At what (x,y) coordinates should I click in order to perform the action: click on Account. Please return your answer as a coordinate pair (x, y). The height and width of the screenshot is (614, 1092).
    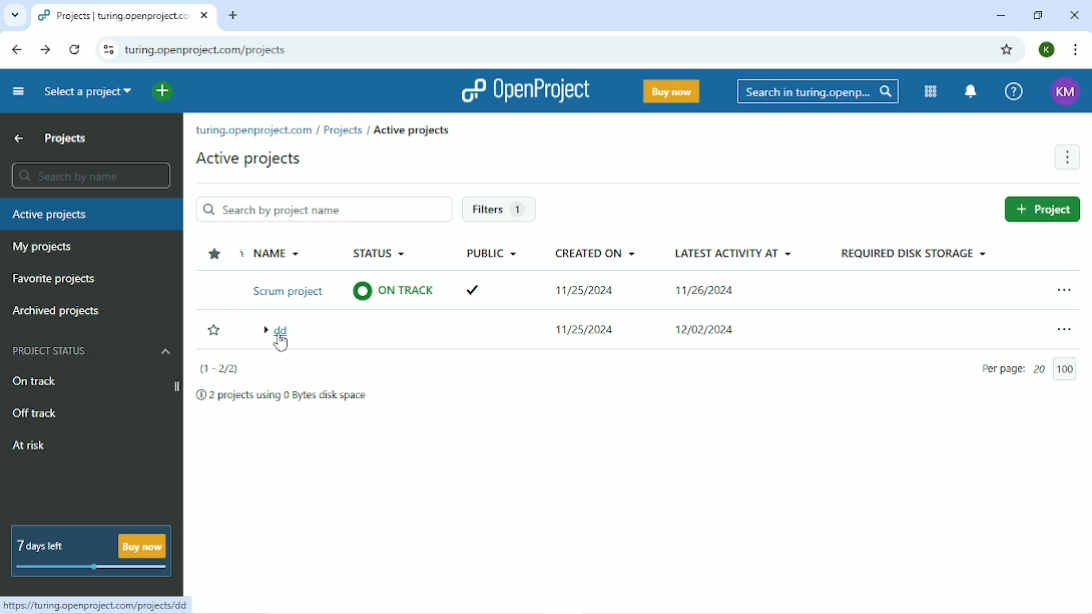
    Looking at the image, I should click on (1047, 49).